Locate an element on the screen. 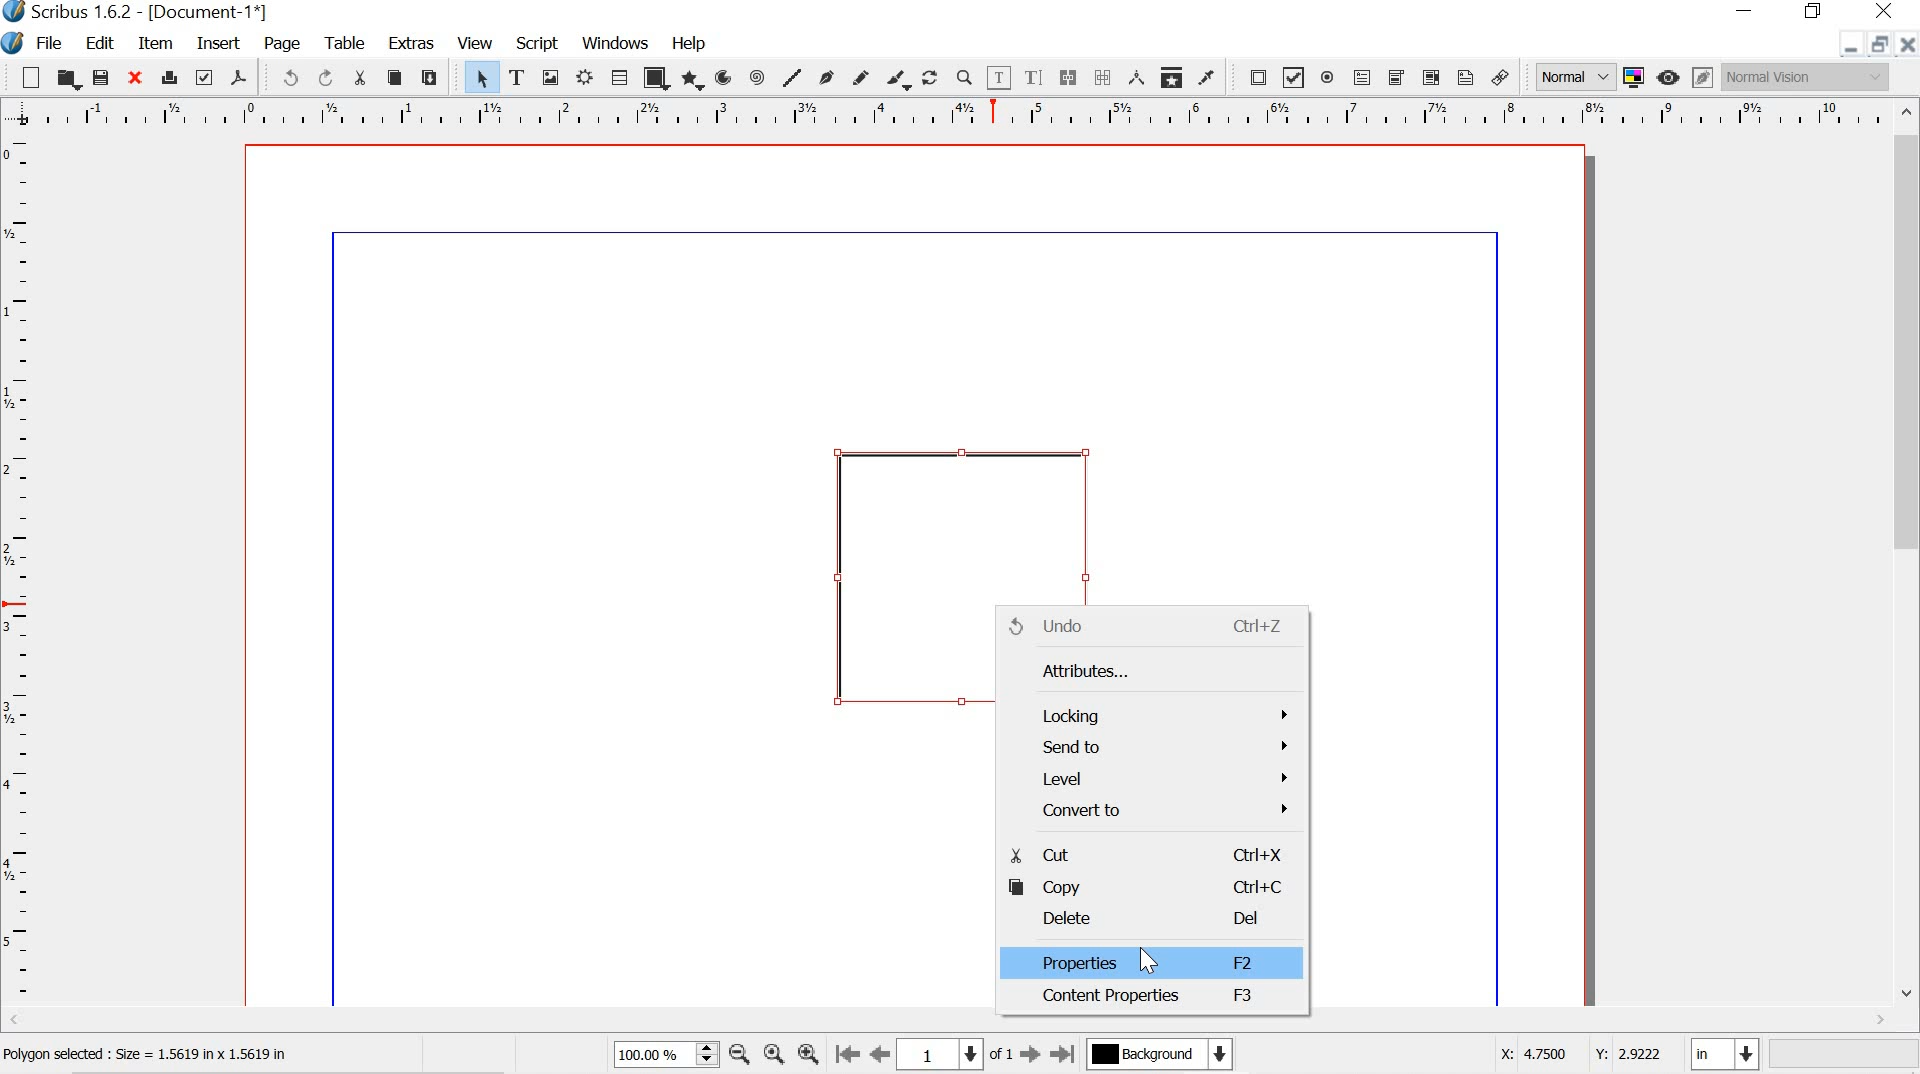 Image resolution: width=1920 pixels, height=1074 pixels. attributes is located at coordinates (1147, 668).